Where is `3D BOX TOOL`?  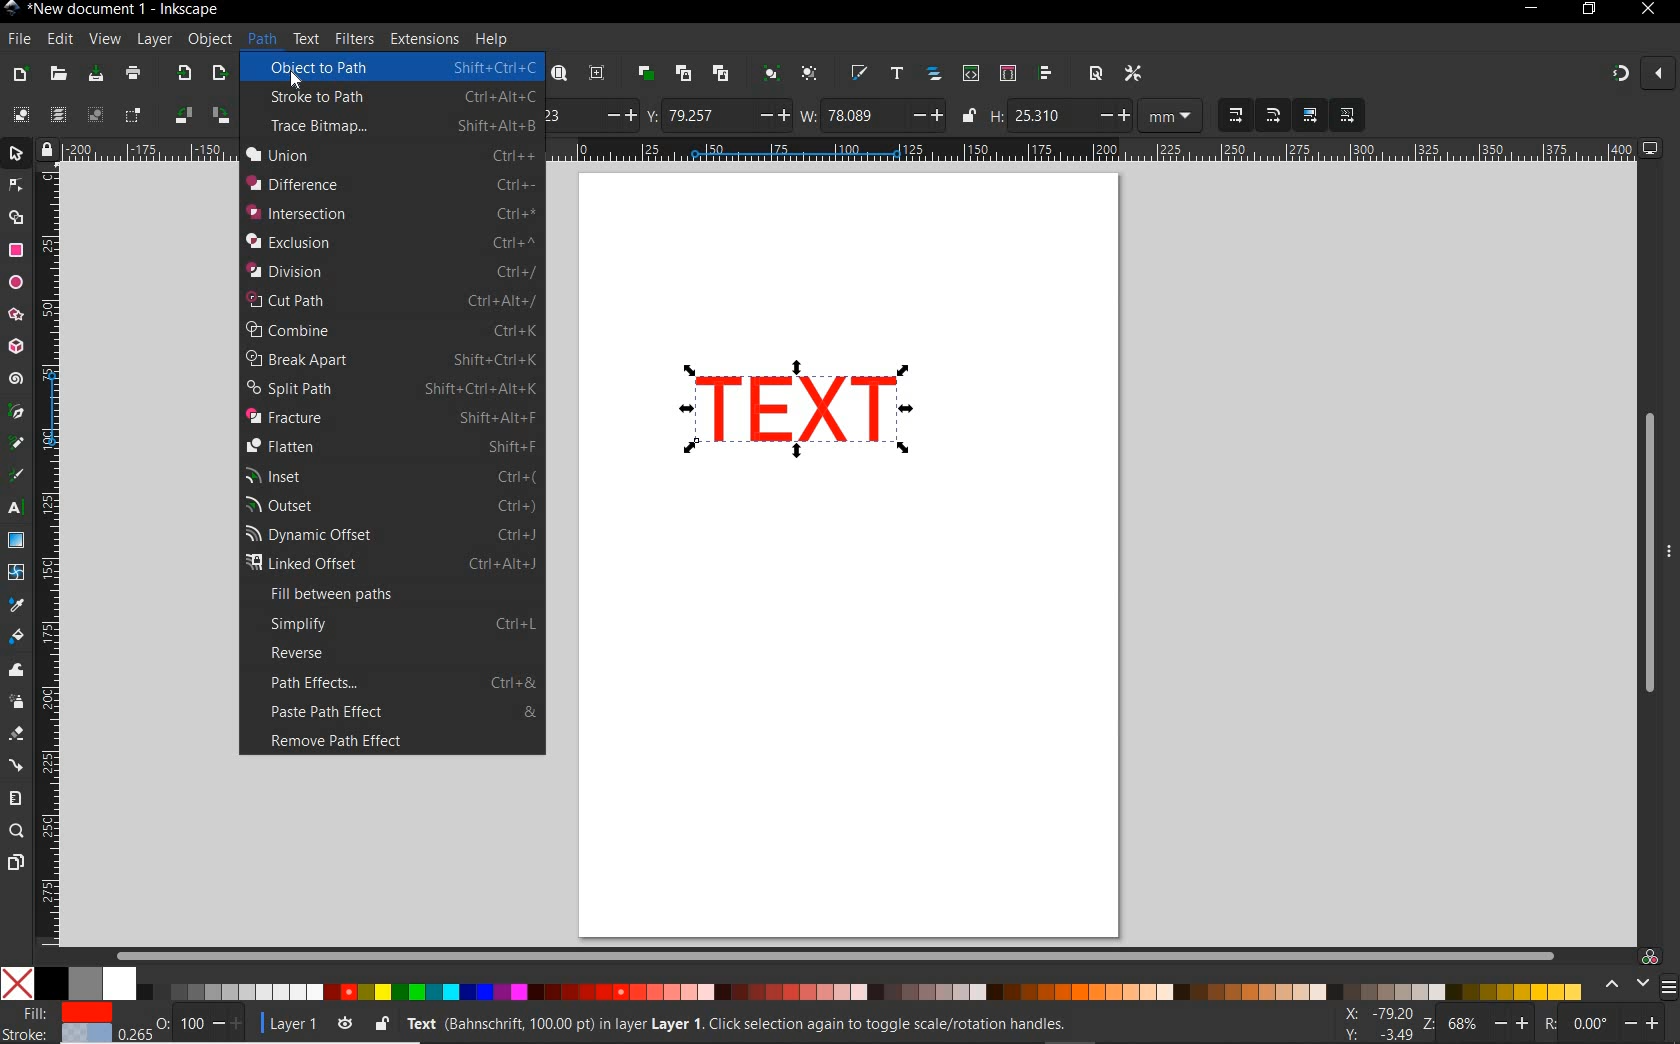 3D BOX TOOL is located at coordinates (14, 347).